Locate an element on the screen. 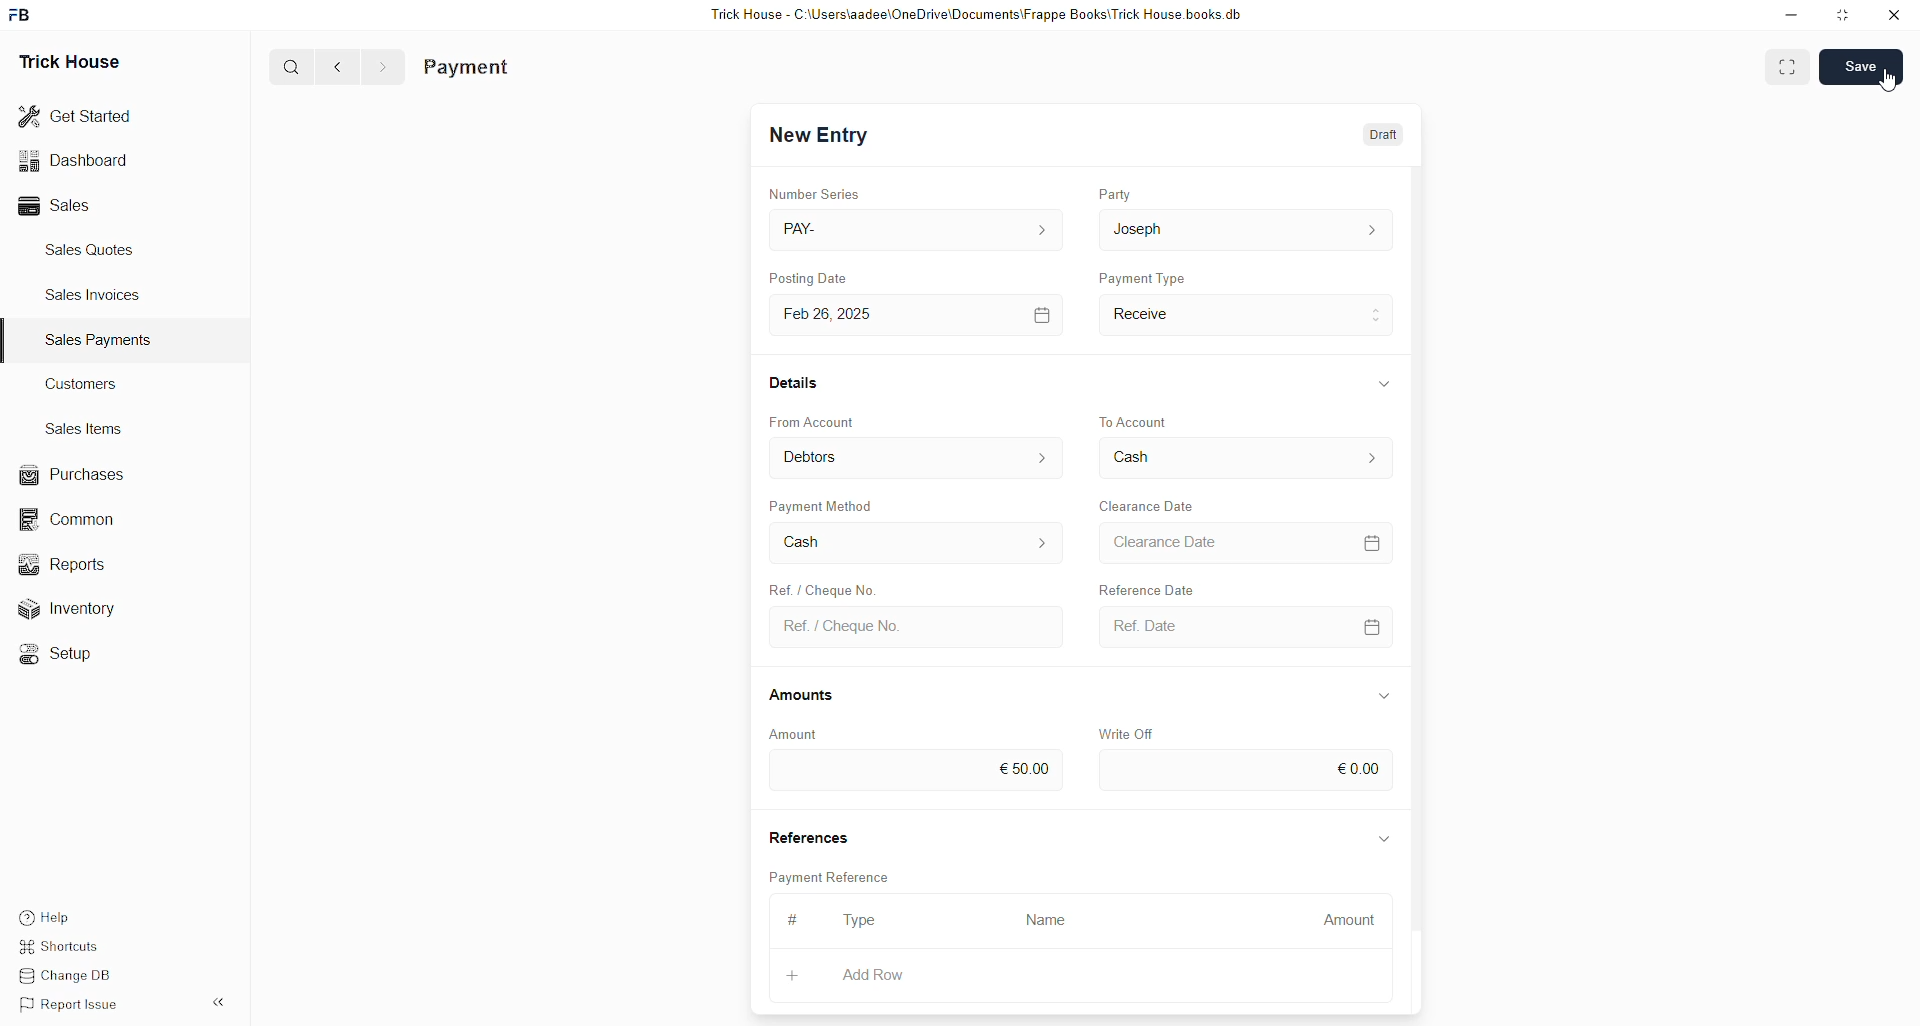  Payment Method is located at coordinates (824, 505).